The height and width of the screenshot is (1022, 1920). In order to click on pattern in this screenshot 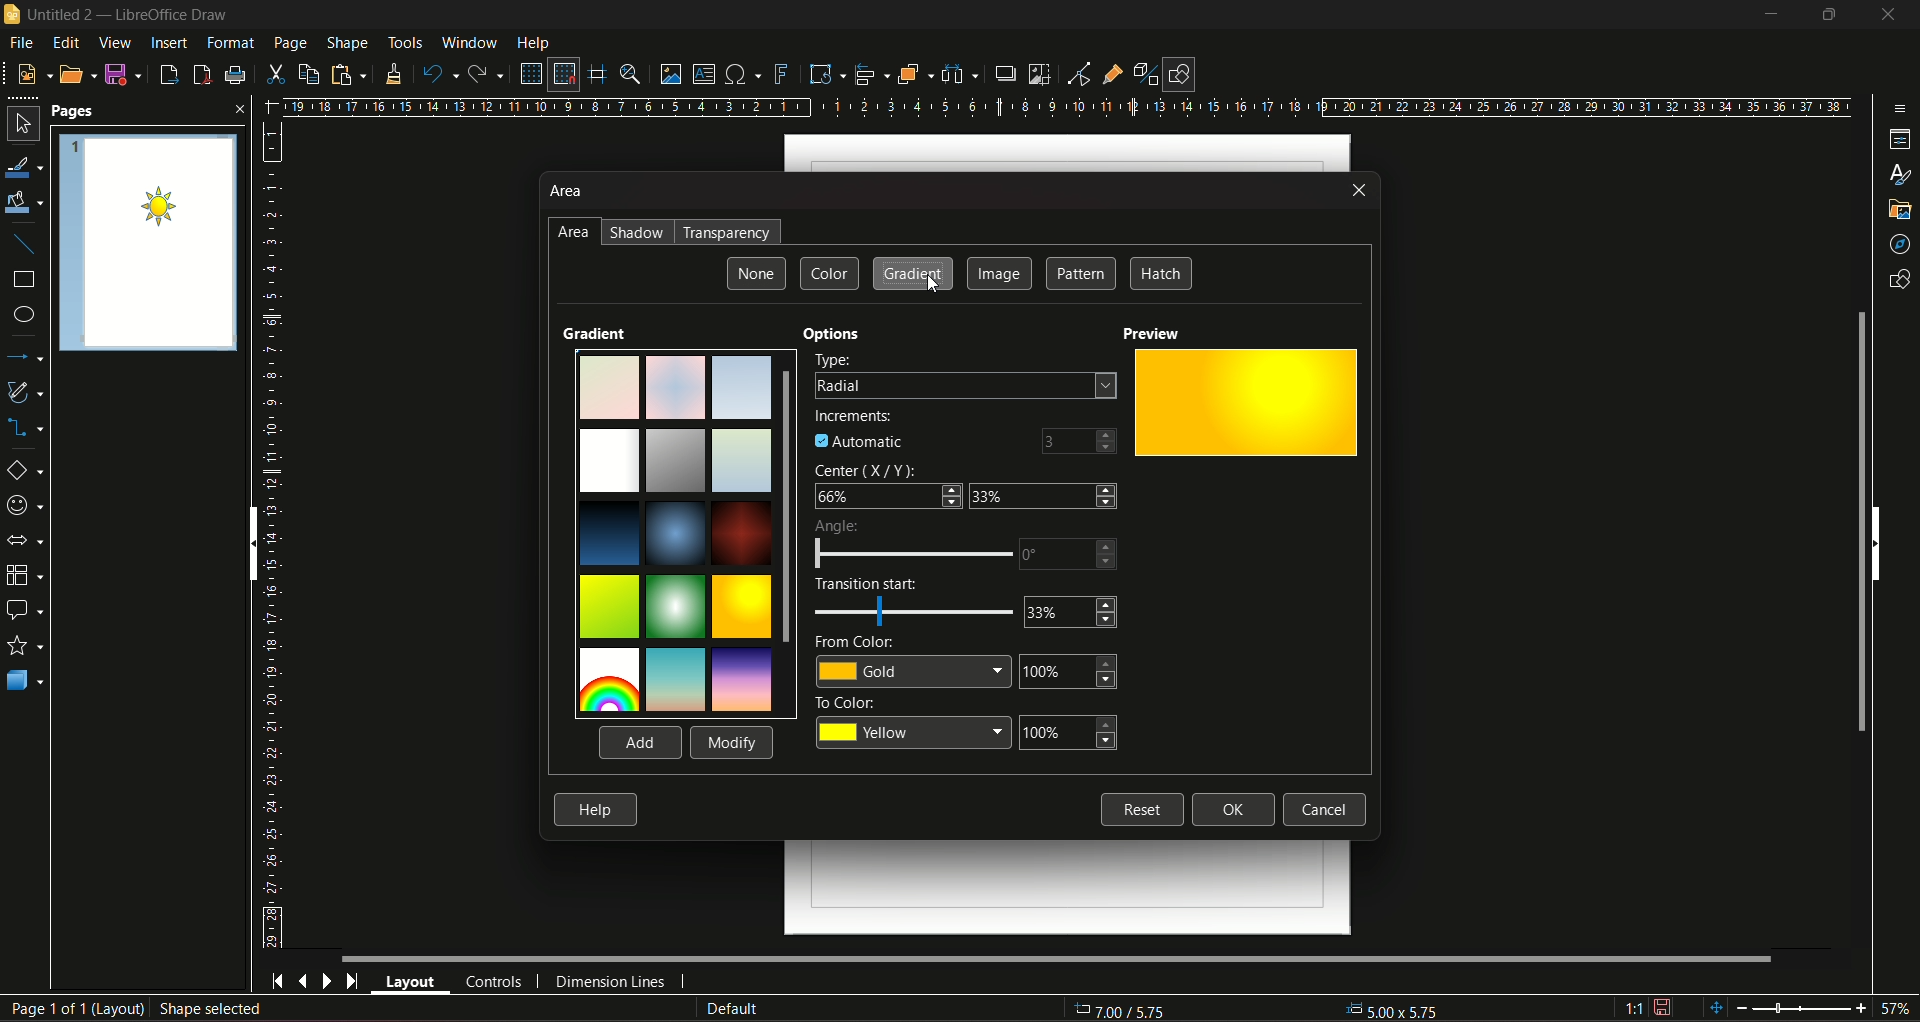, I will do `click(1081, 273)`.